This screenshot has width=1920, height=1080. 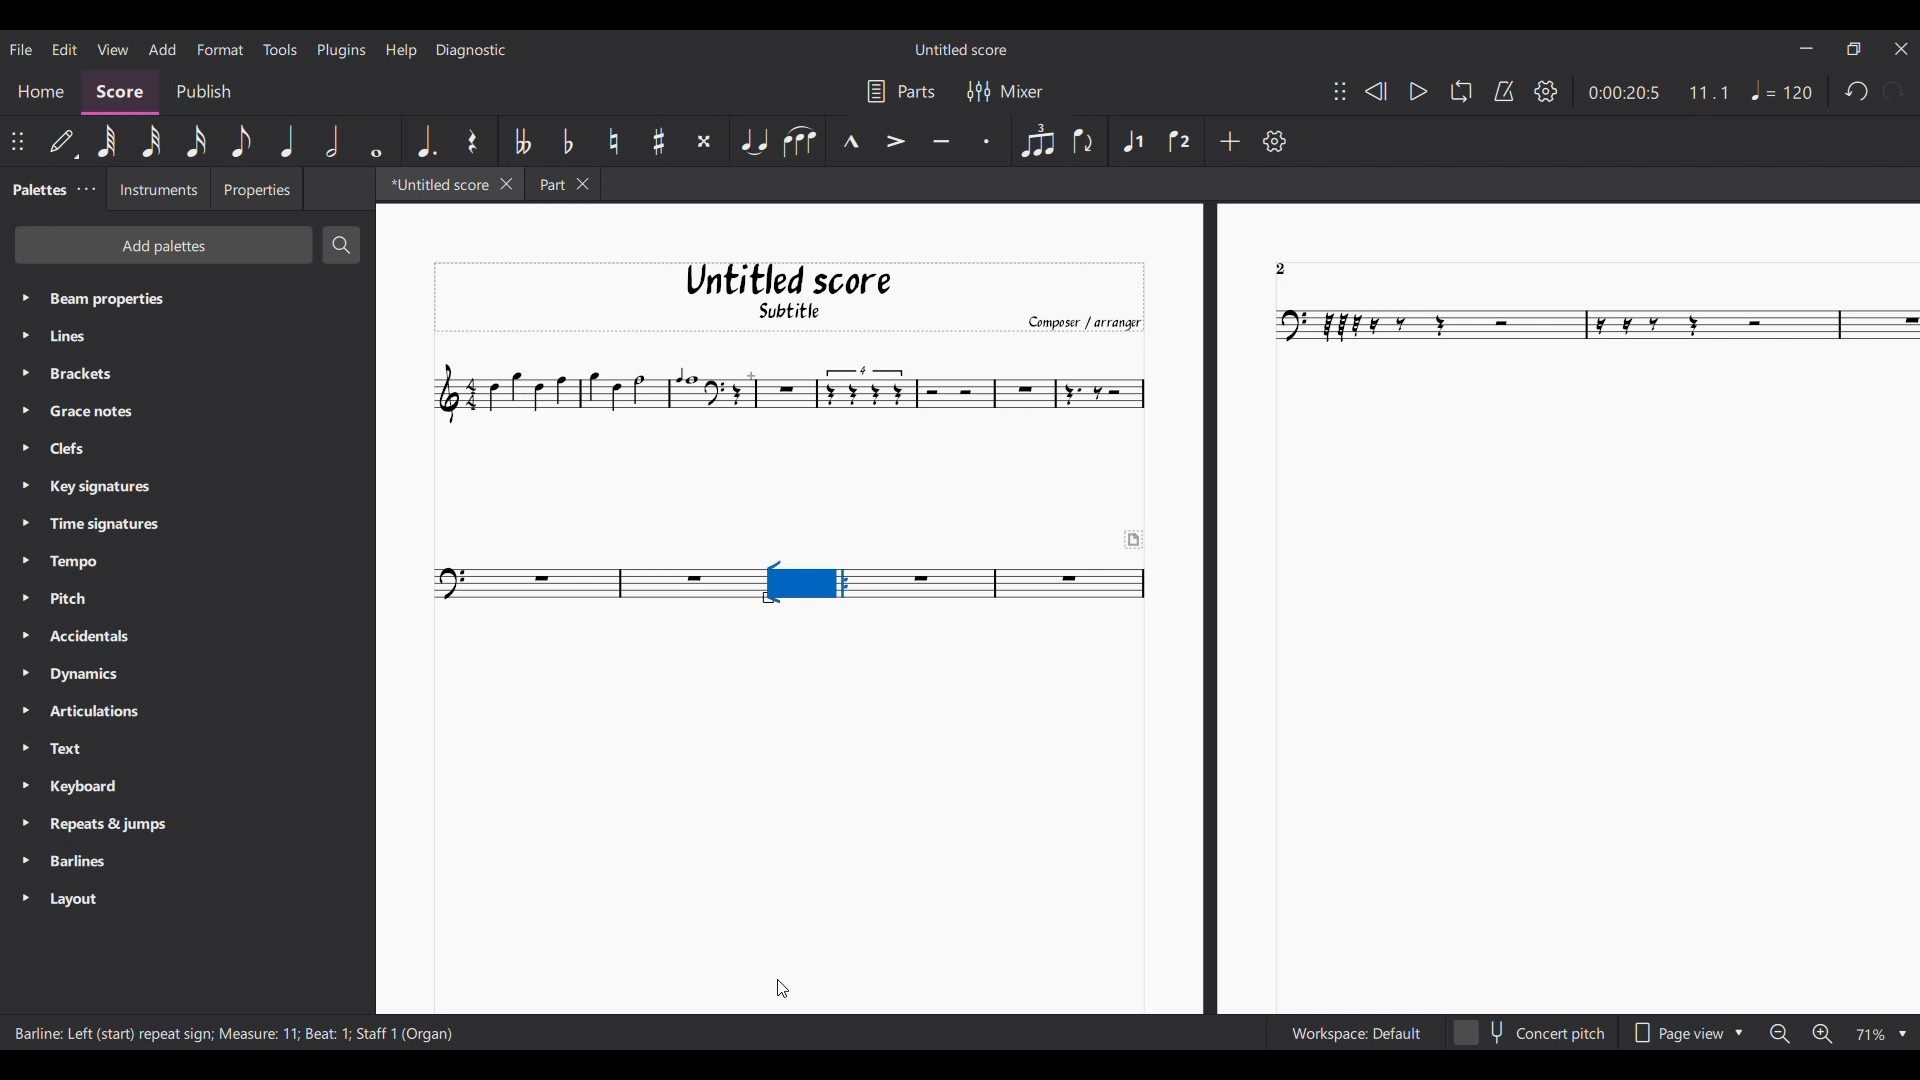 I want to click on Toggle double flat, so click(x=520, y=141).